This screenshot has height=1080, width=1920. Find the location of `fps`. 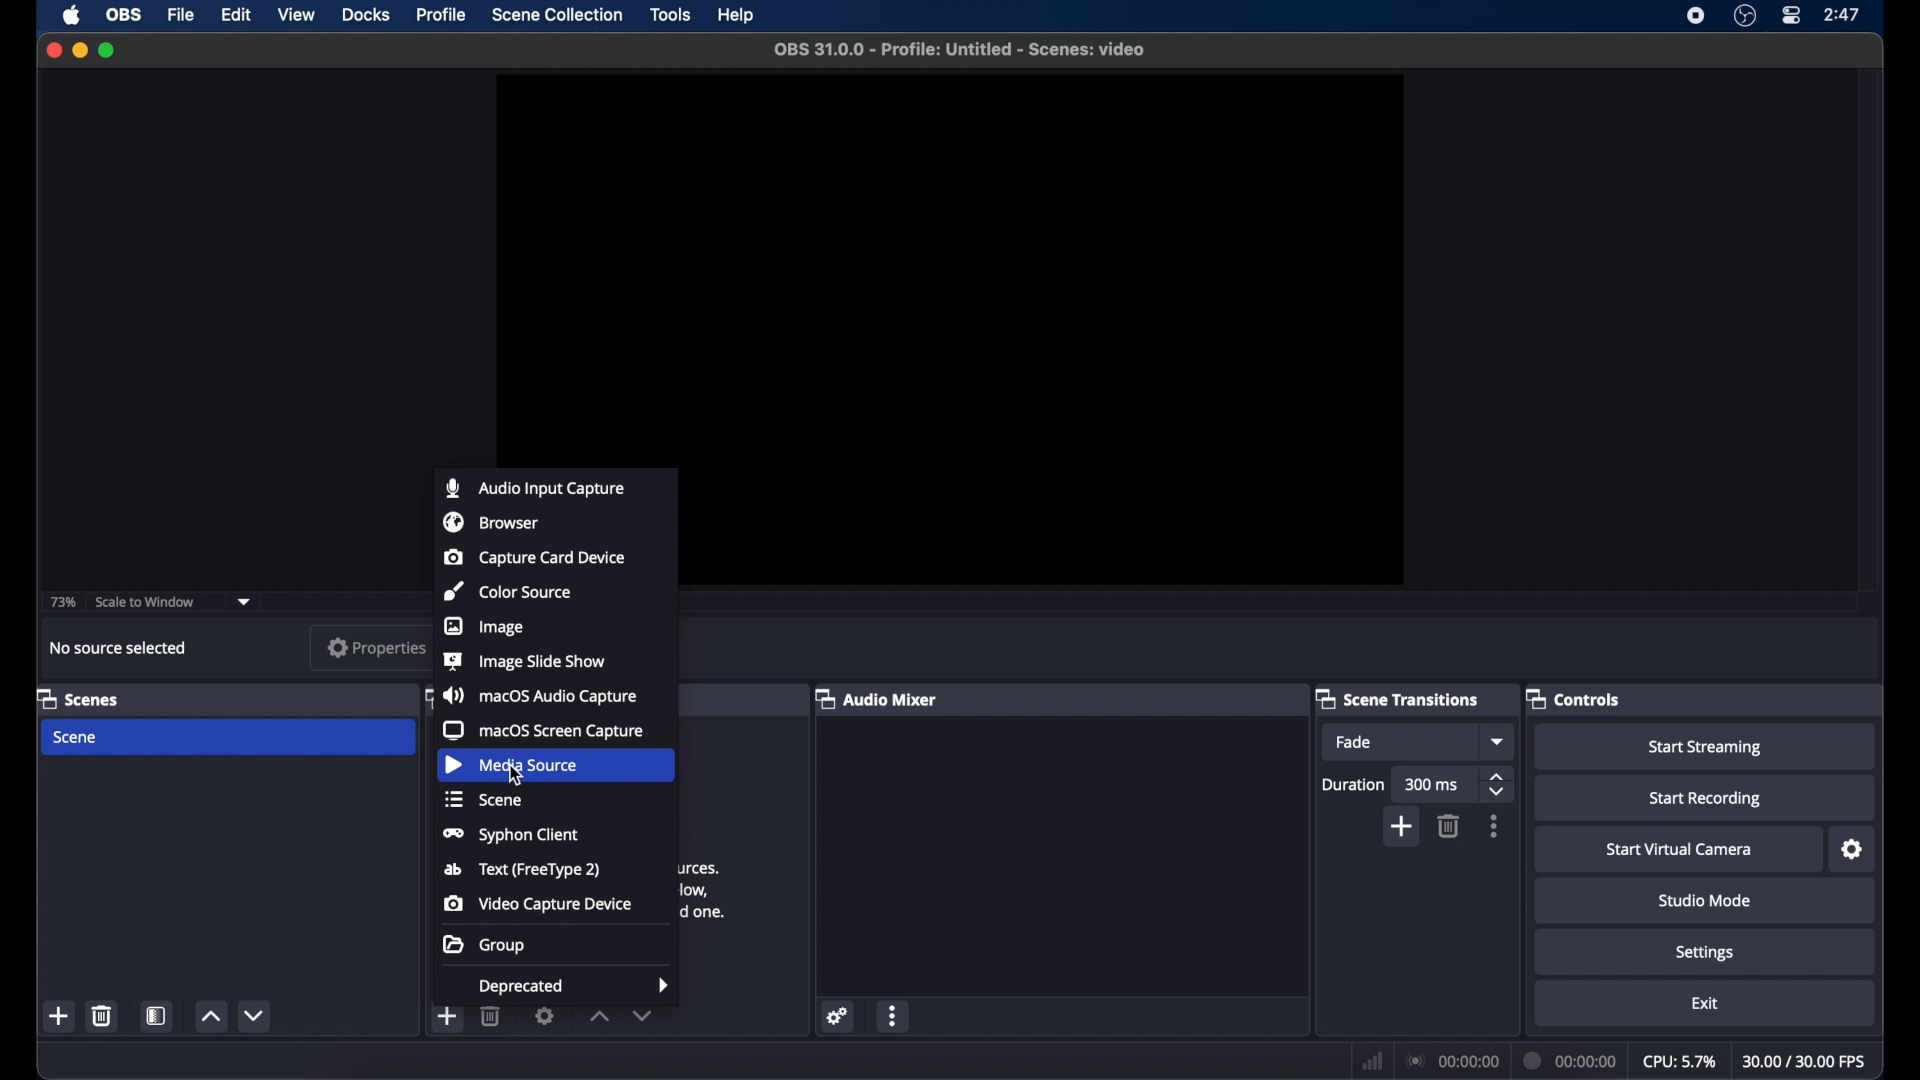

fps is located at coordinates (1804, 1060).